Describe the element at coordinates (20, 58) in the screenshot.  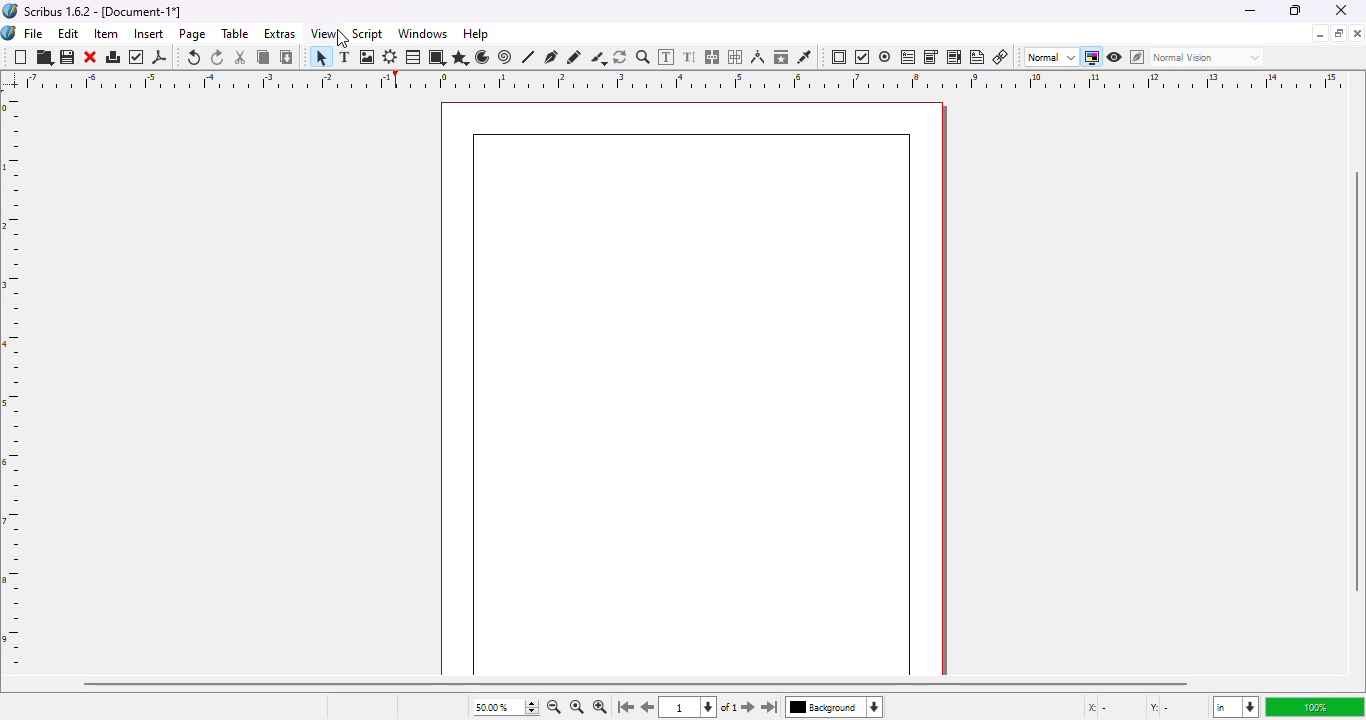
I see `new` at that location.